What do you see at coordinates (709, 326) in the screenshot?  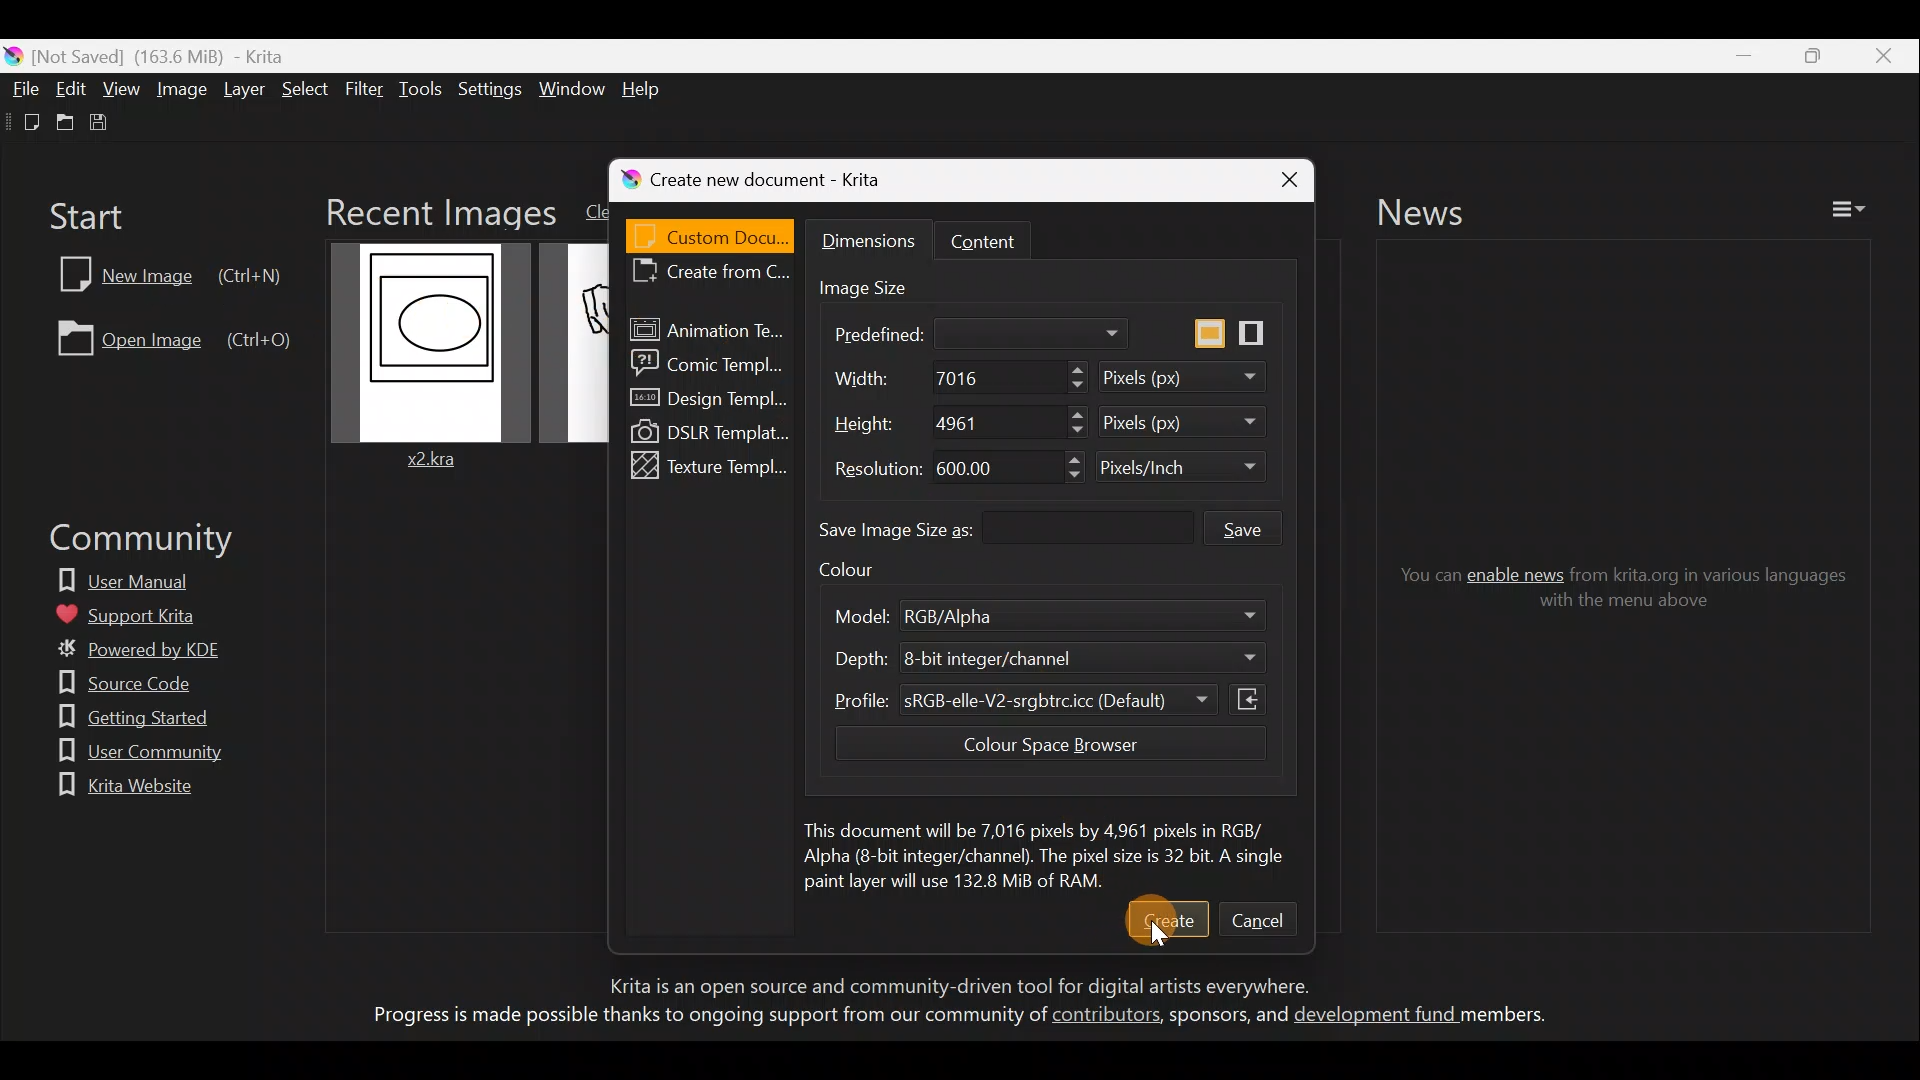 I see `Animation templates` at bounding box center [709, 326].